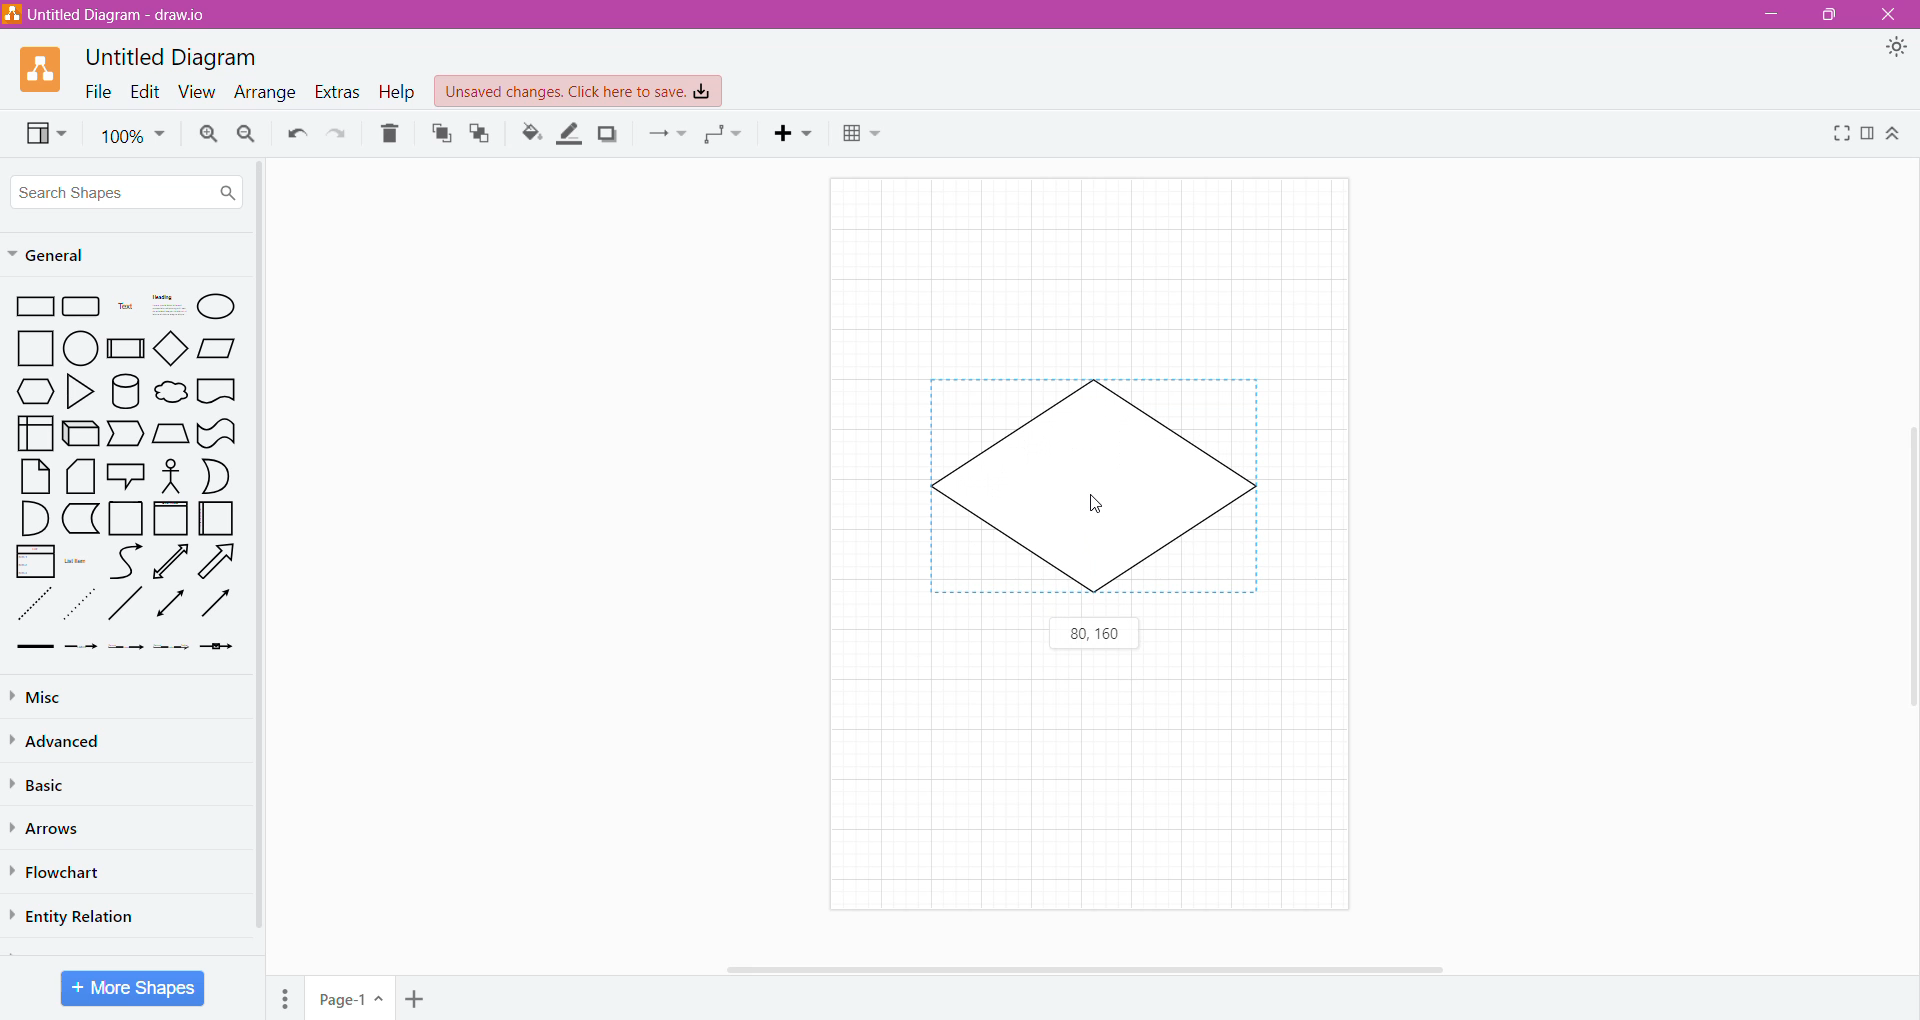 This screenshot has height=1020, width=1920. What do you see at coordinates (667, 133) in the screenshot?
I see `Connection` at bounding box center [667, 133].